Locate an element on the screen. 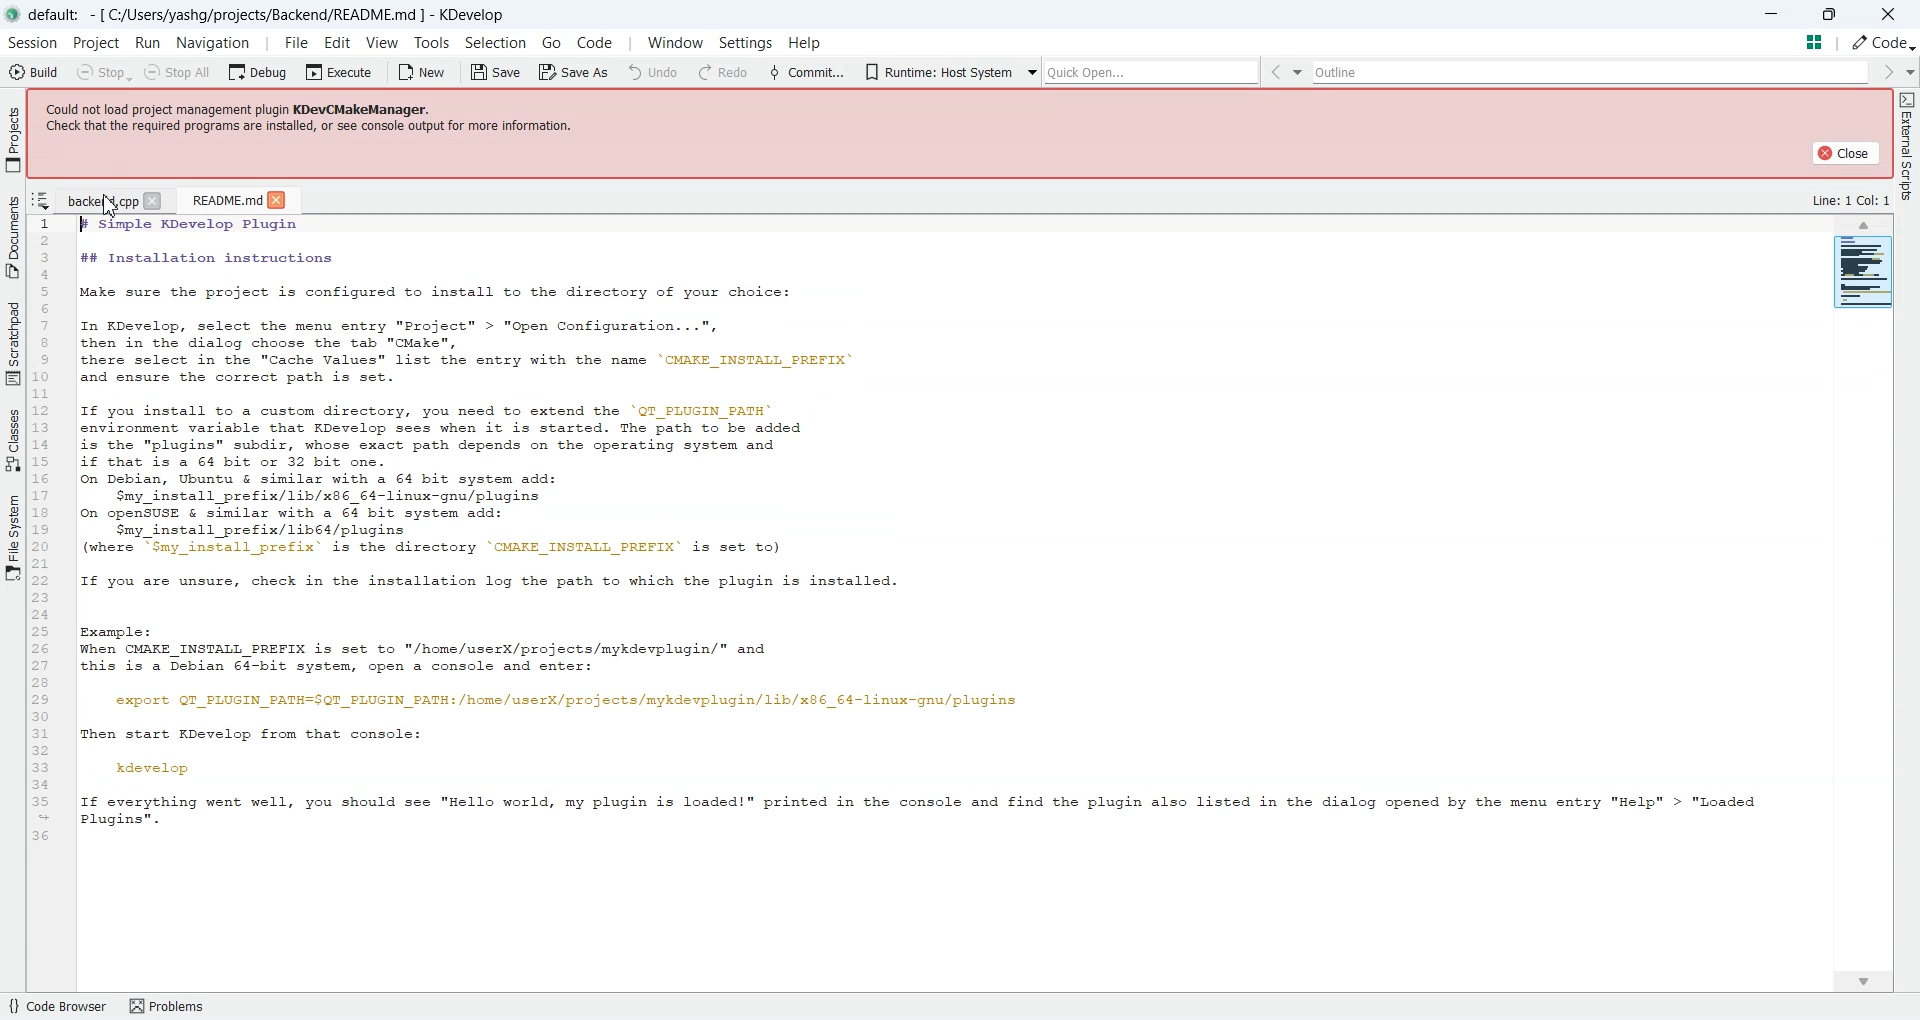 The height and width of the screenshot is (1020, 1920). README.md is located at coordinates (224, 199).